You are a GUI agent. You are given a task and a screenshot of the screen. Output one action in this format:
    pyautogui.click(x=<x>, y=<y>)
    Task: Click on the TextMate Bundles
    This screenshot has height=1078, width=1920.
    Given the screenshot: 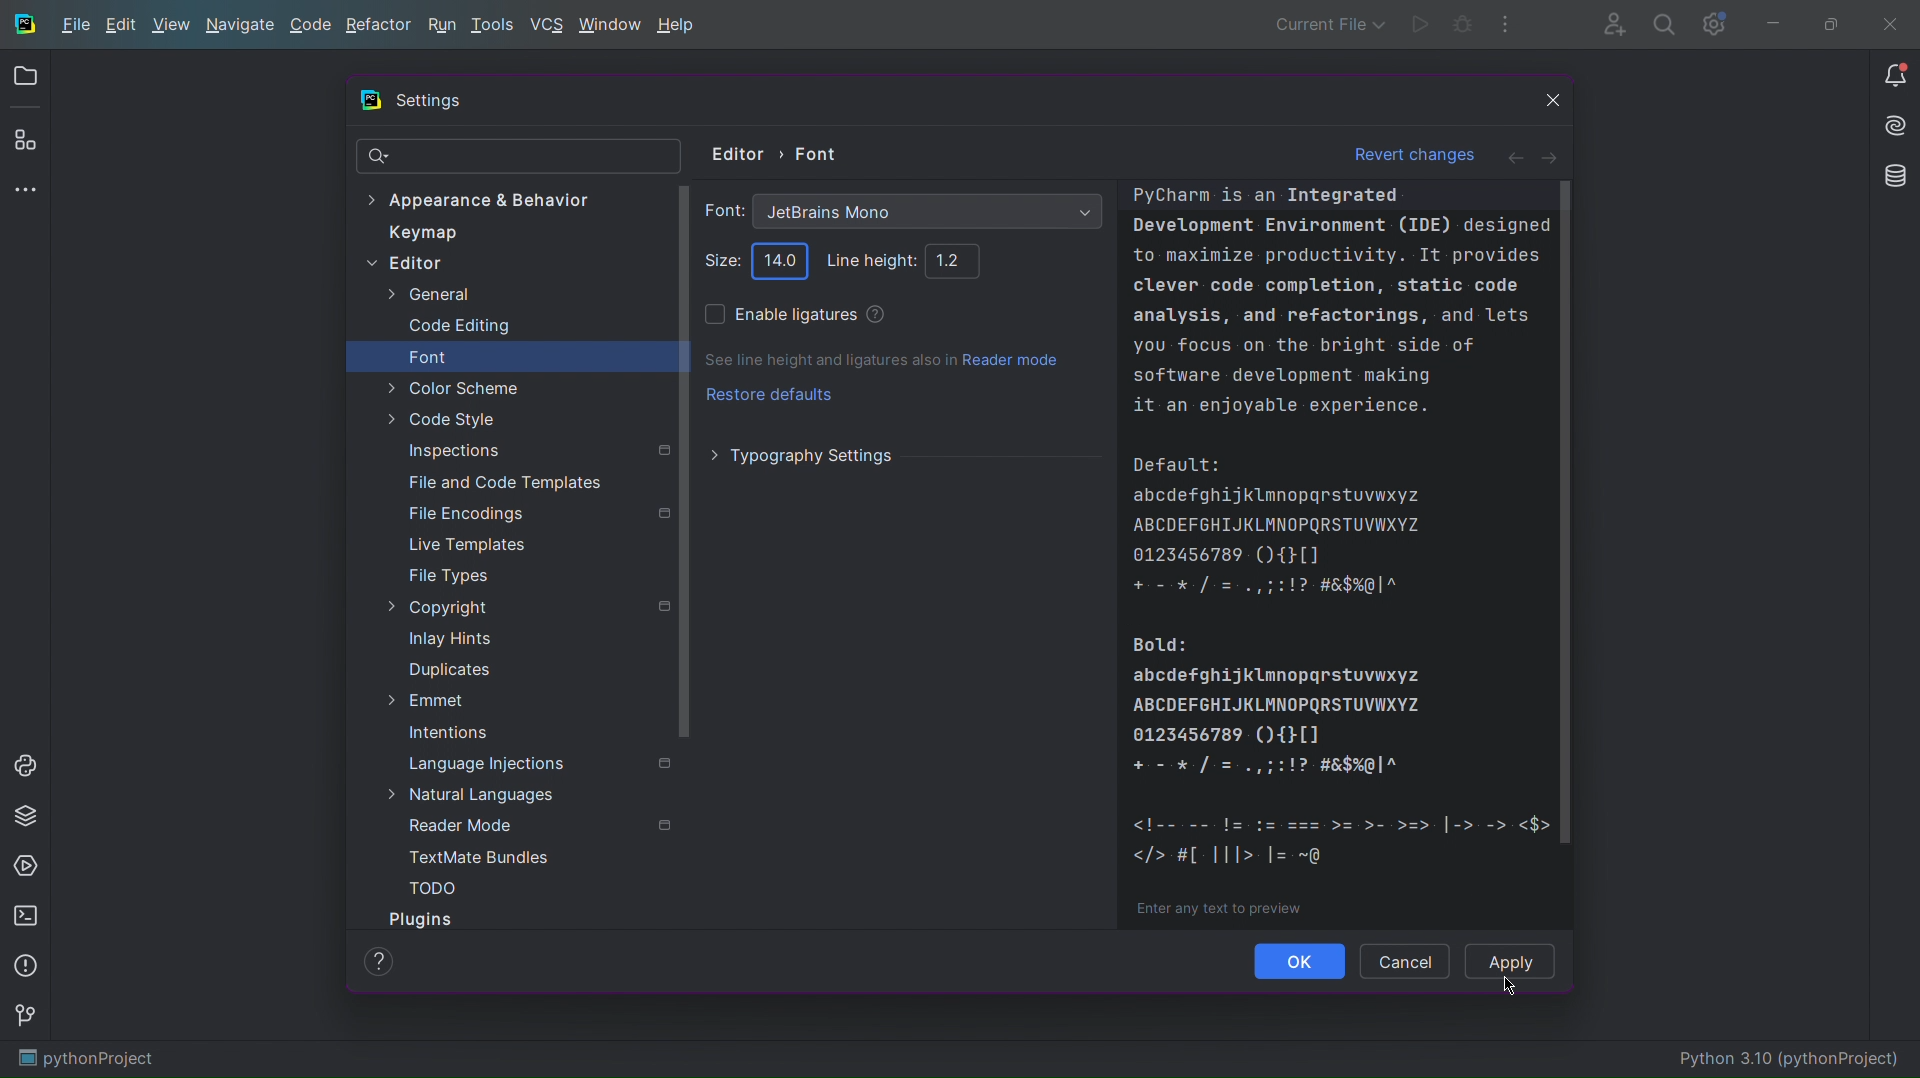 What is the action you would take?
    pyautogui.click(x=480, y=858)
    